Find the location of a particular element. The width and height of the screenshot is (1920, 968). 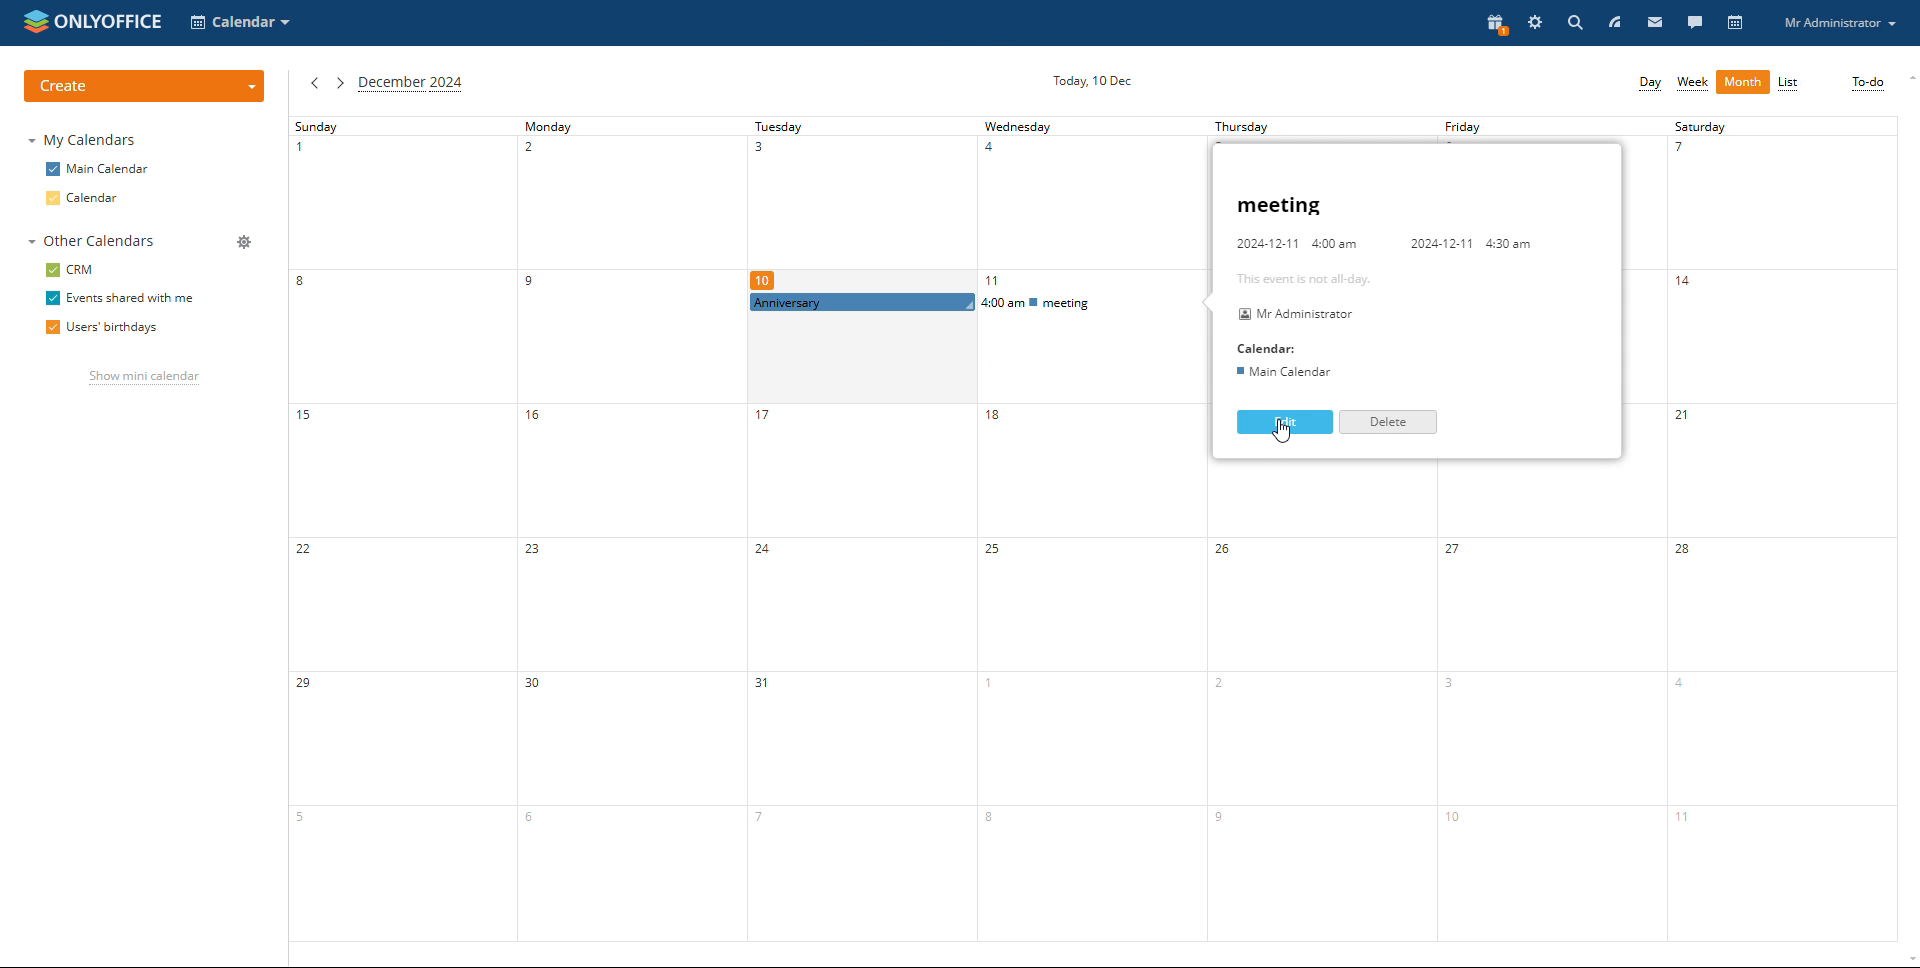

scroll up is located at coordinates (1908, 77).